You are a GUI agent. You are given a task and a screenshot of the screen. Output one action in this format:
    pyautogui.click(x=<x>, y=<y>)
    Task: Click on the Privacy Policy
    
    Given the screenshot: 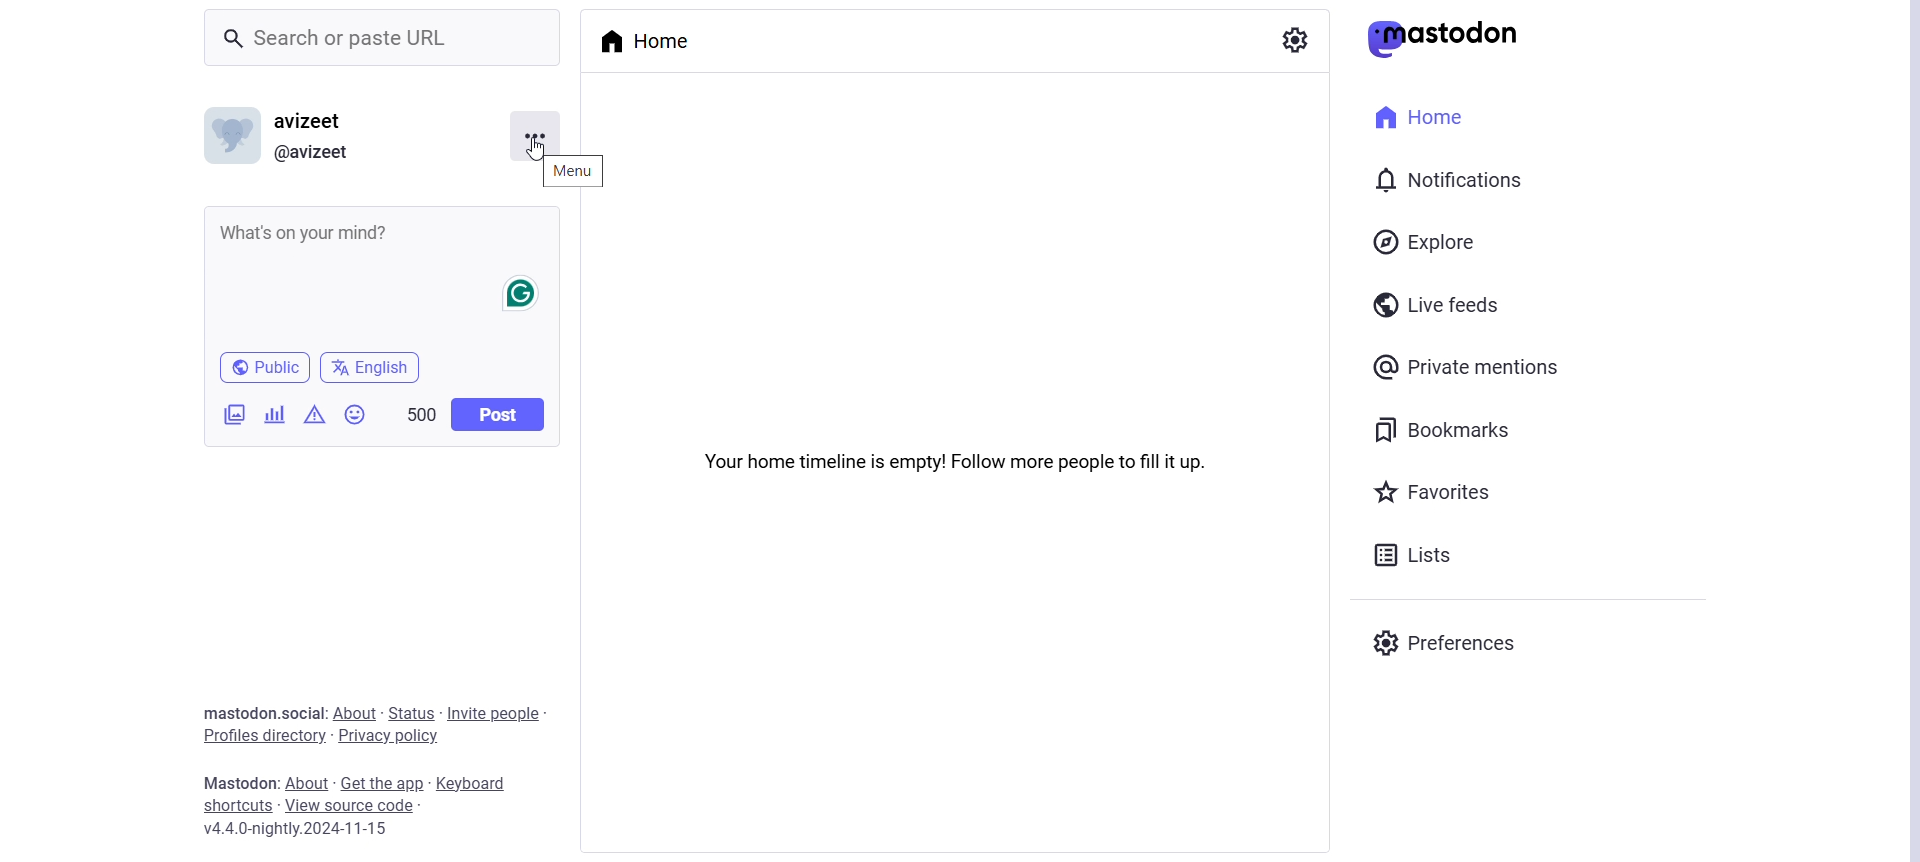 What is the action you would take?
    pyautogui.click(x=389, y=735)
    